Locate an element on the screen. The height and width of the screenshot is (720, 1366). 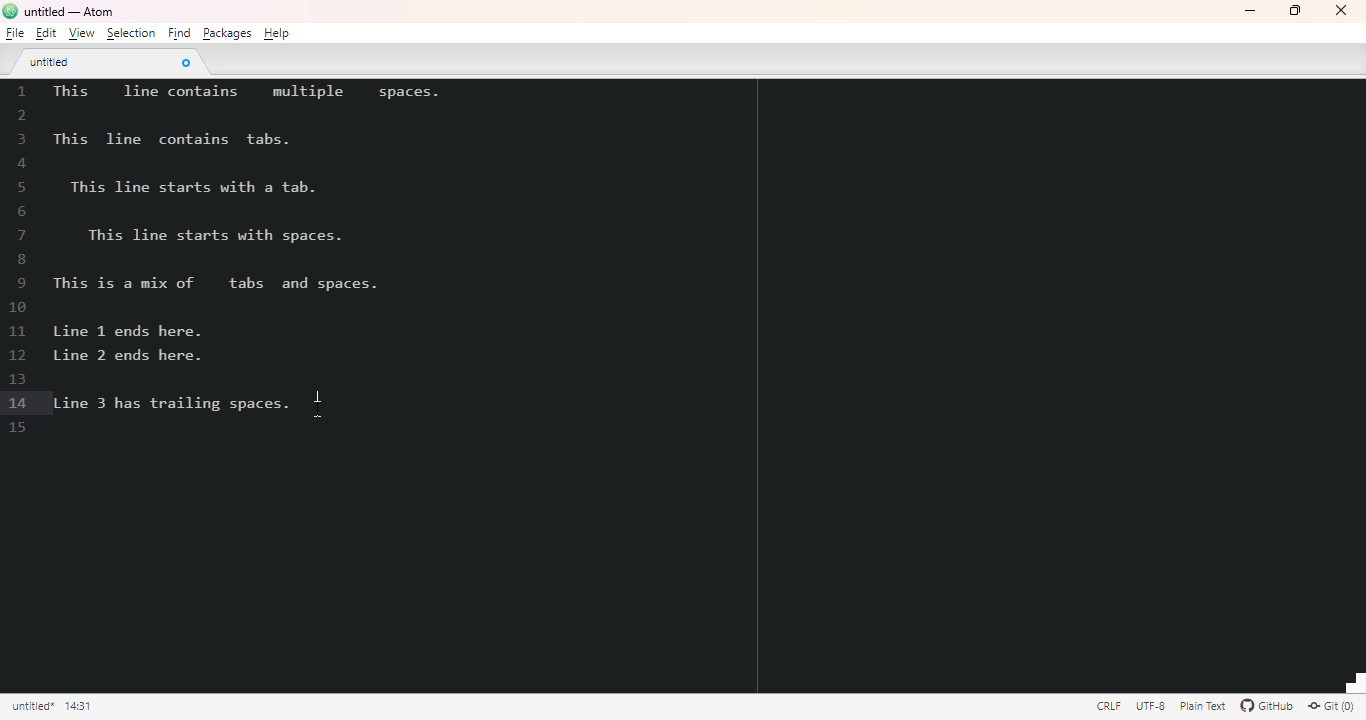
GitHub is located at coordinates (1267, 706).